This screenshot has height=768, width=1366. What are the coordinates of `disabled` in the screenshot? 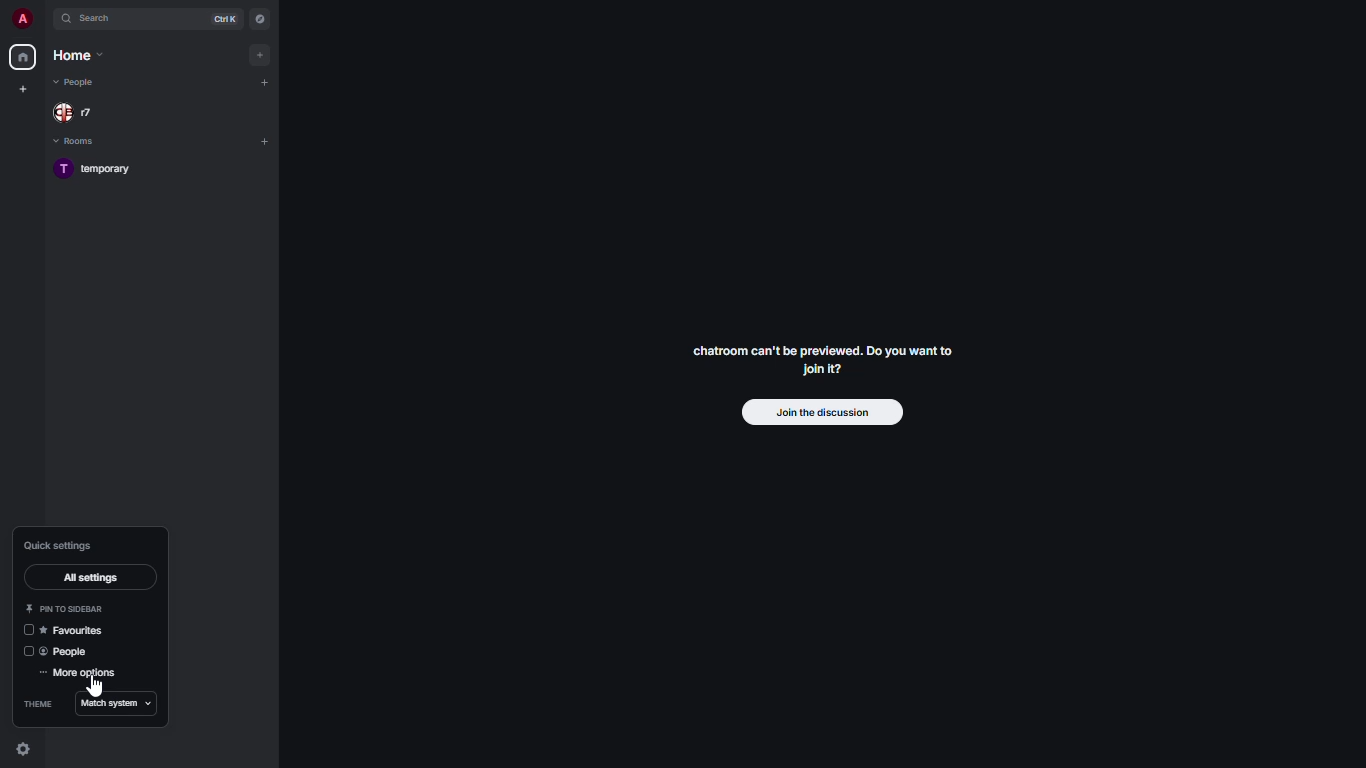 It's located at (27, 630).